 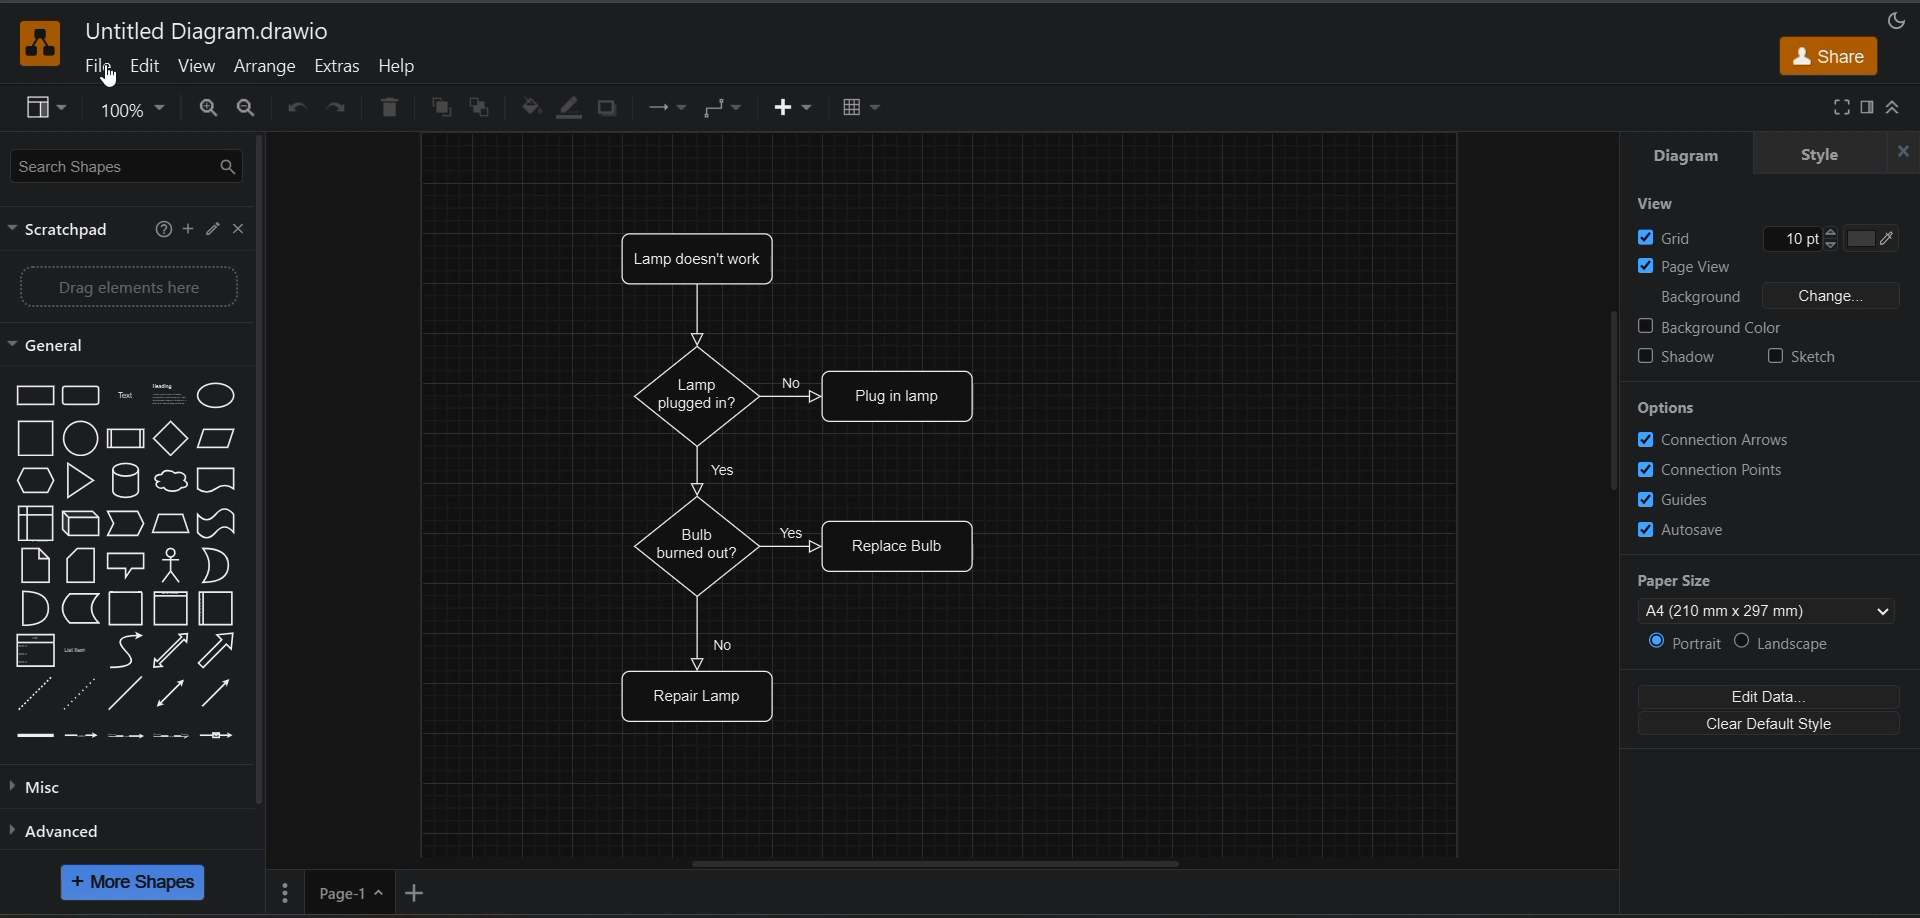 What do you see at coordinates (1662, 202) in the screenshot?
I see `view` at bounding box center [1662, 202].